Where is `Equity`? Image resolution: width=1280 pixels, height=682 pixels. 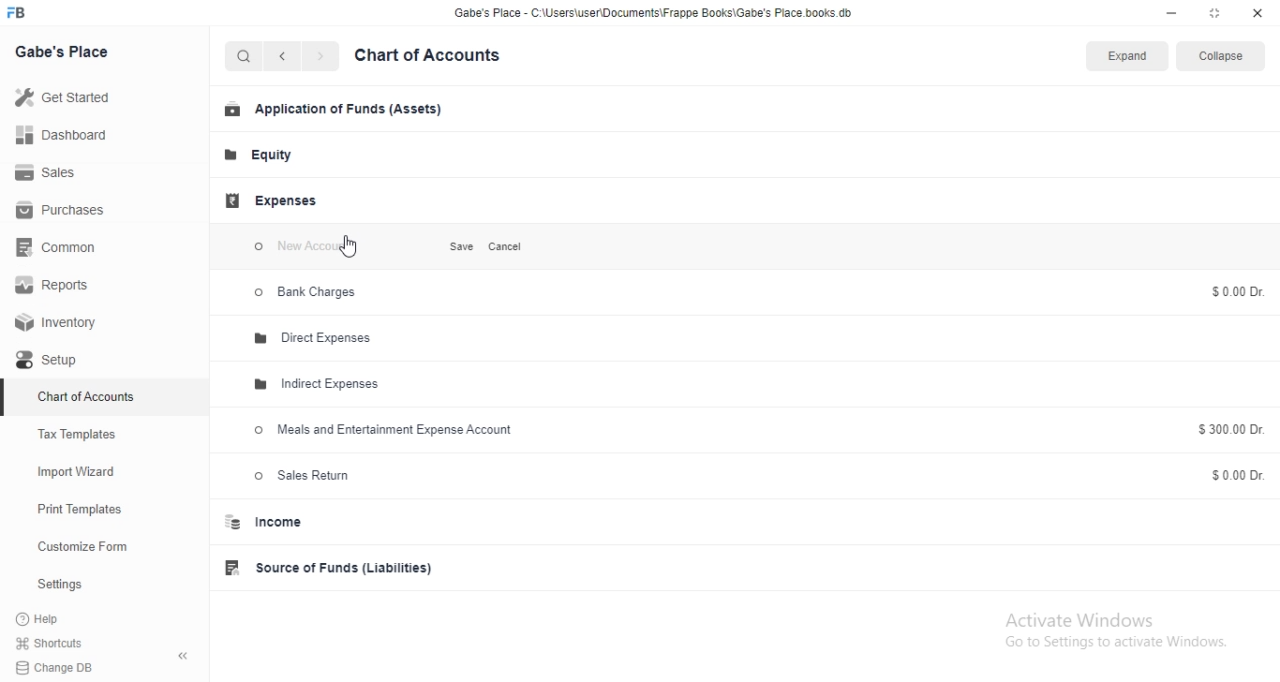 Equity is located at coordinates (269, 157).